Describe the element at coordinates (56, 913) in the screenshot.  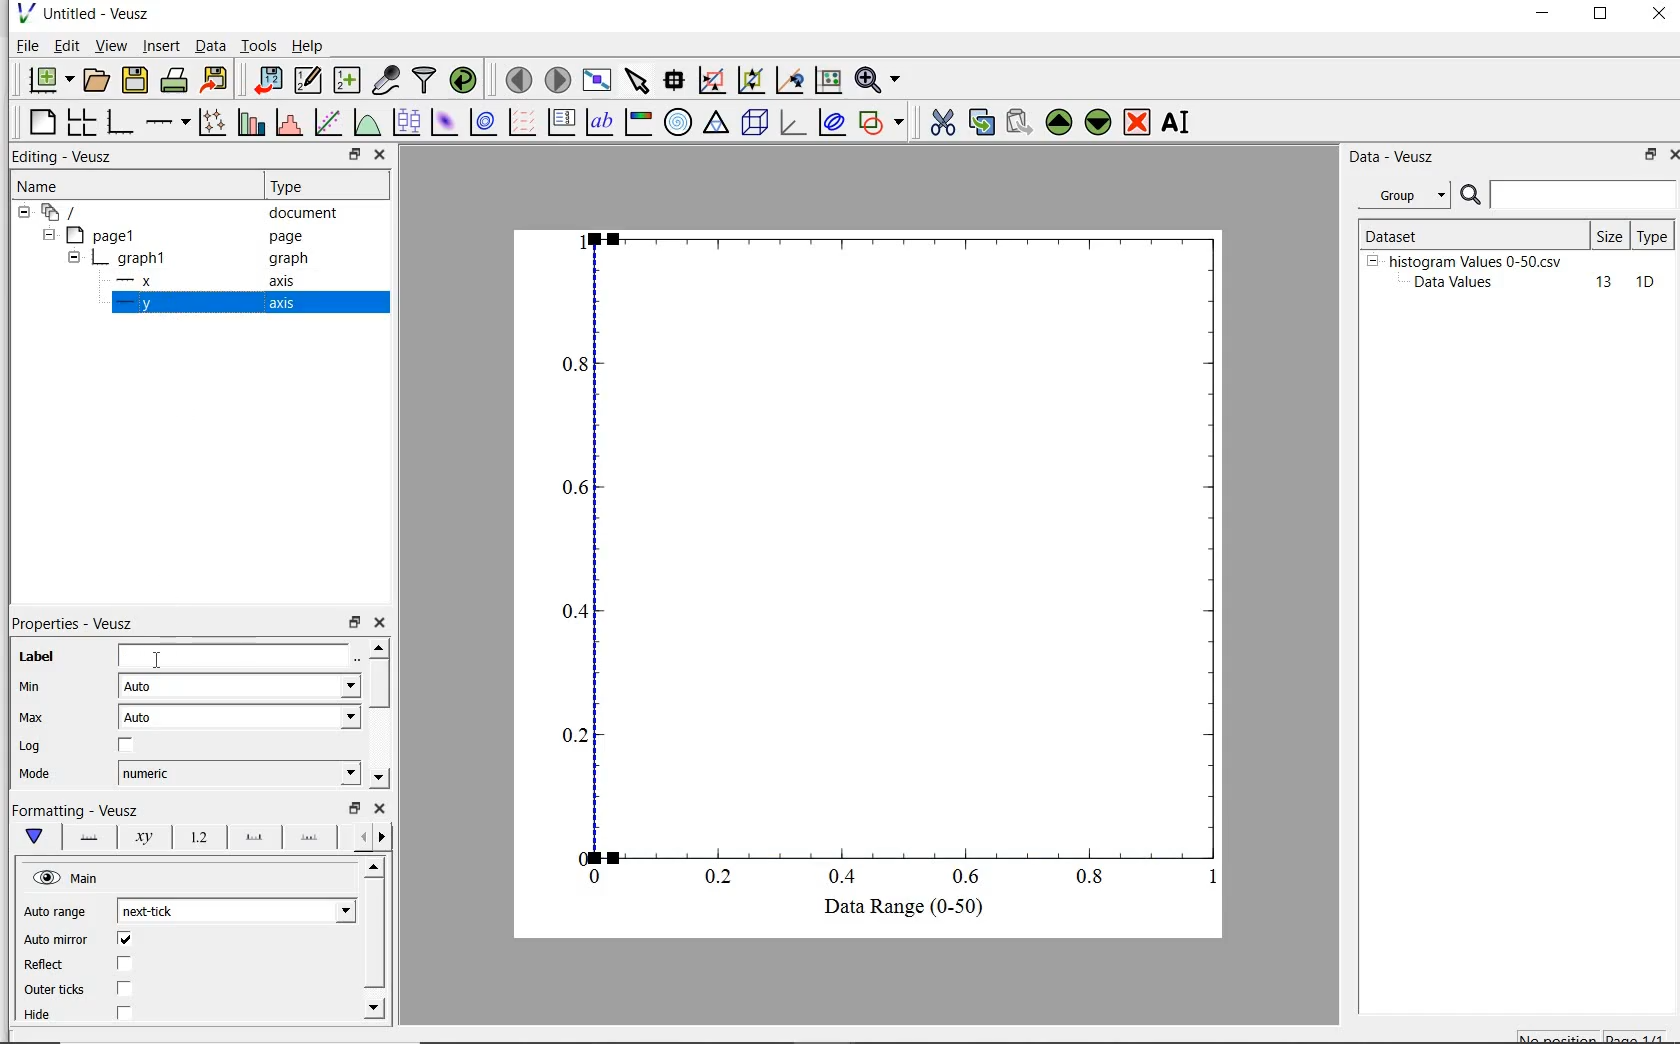
I see ` Auto range` at that location.